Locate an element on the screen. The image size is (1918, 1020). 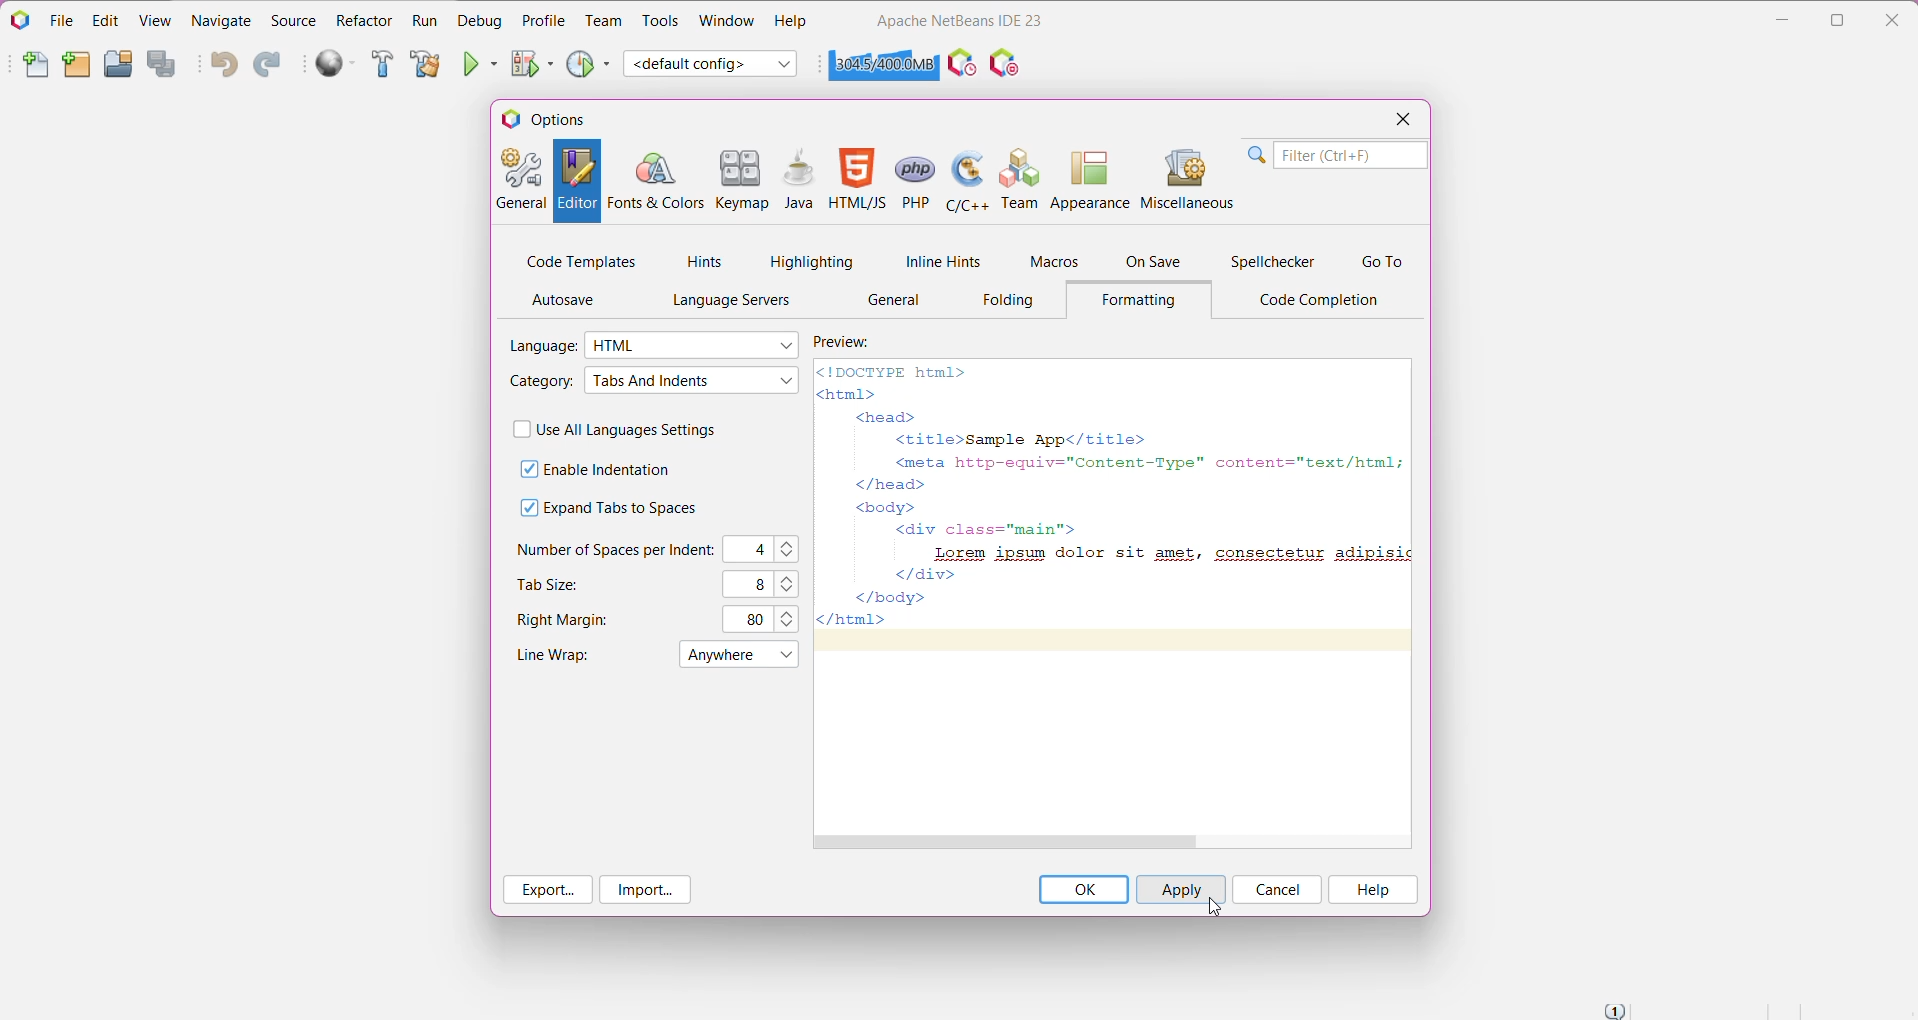
Export is located at coordinates (549, 890).